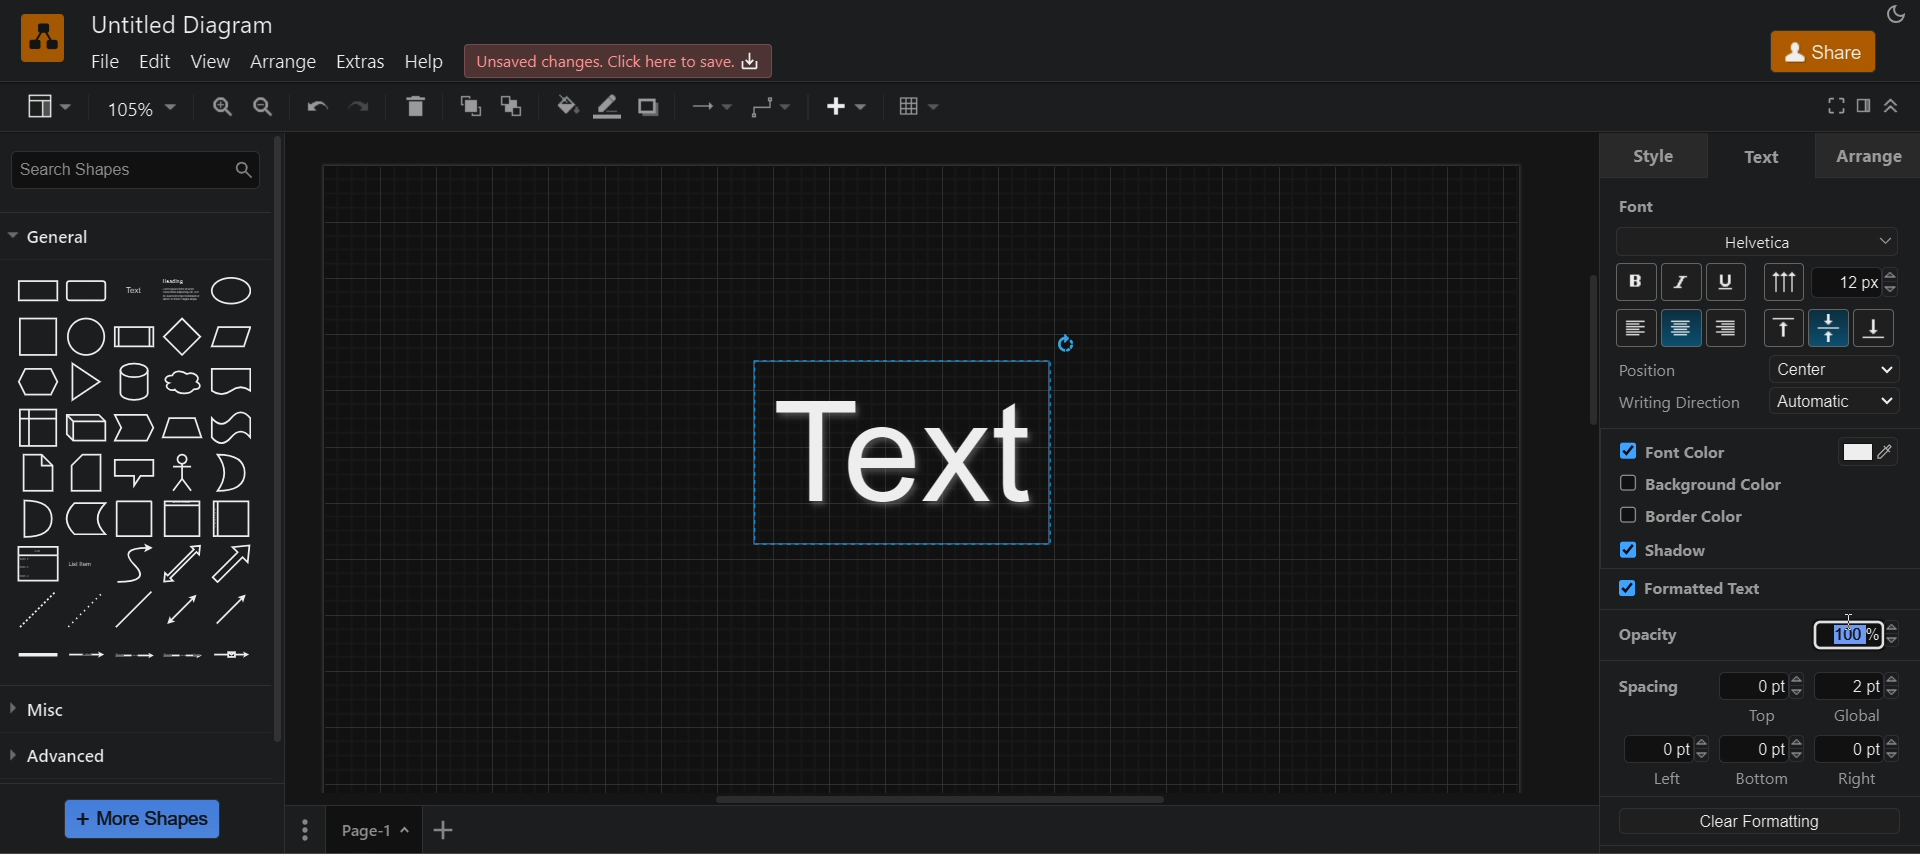  Describe the element at coordinates (465, 106) in the screenshot. I see `to front` at that location.